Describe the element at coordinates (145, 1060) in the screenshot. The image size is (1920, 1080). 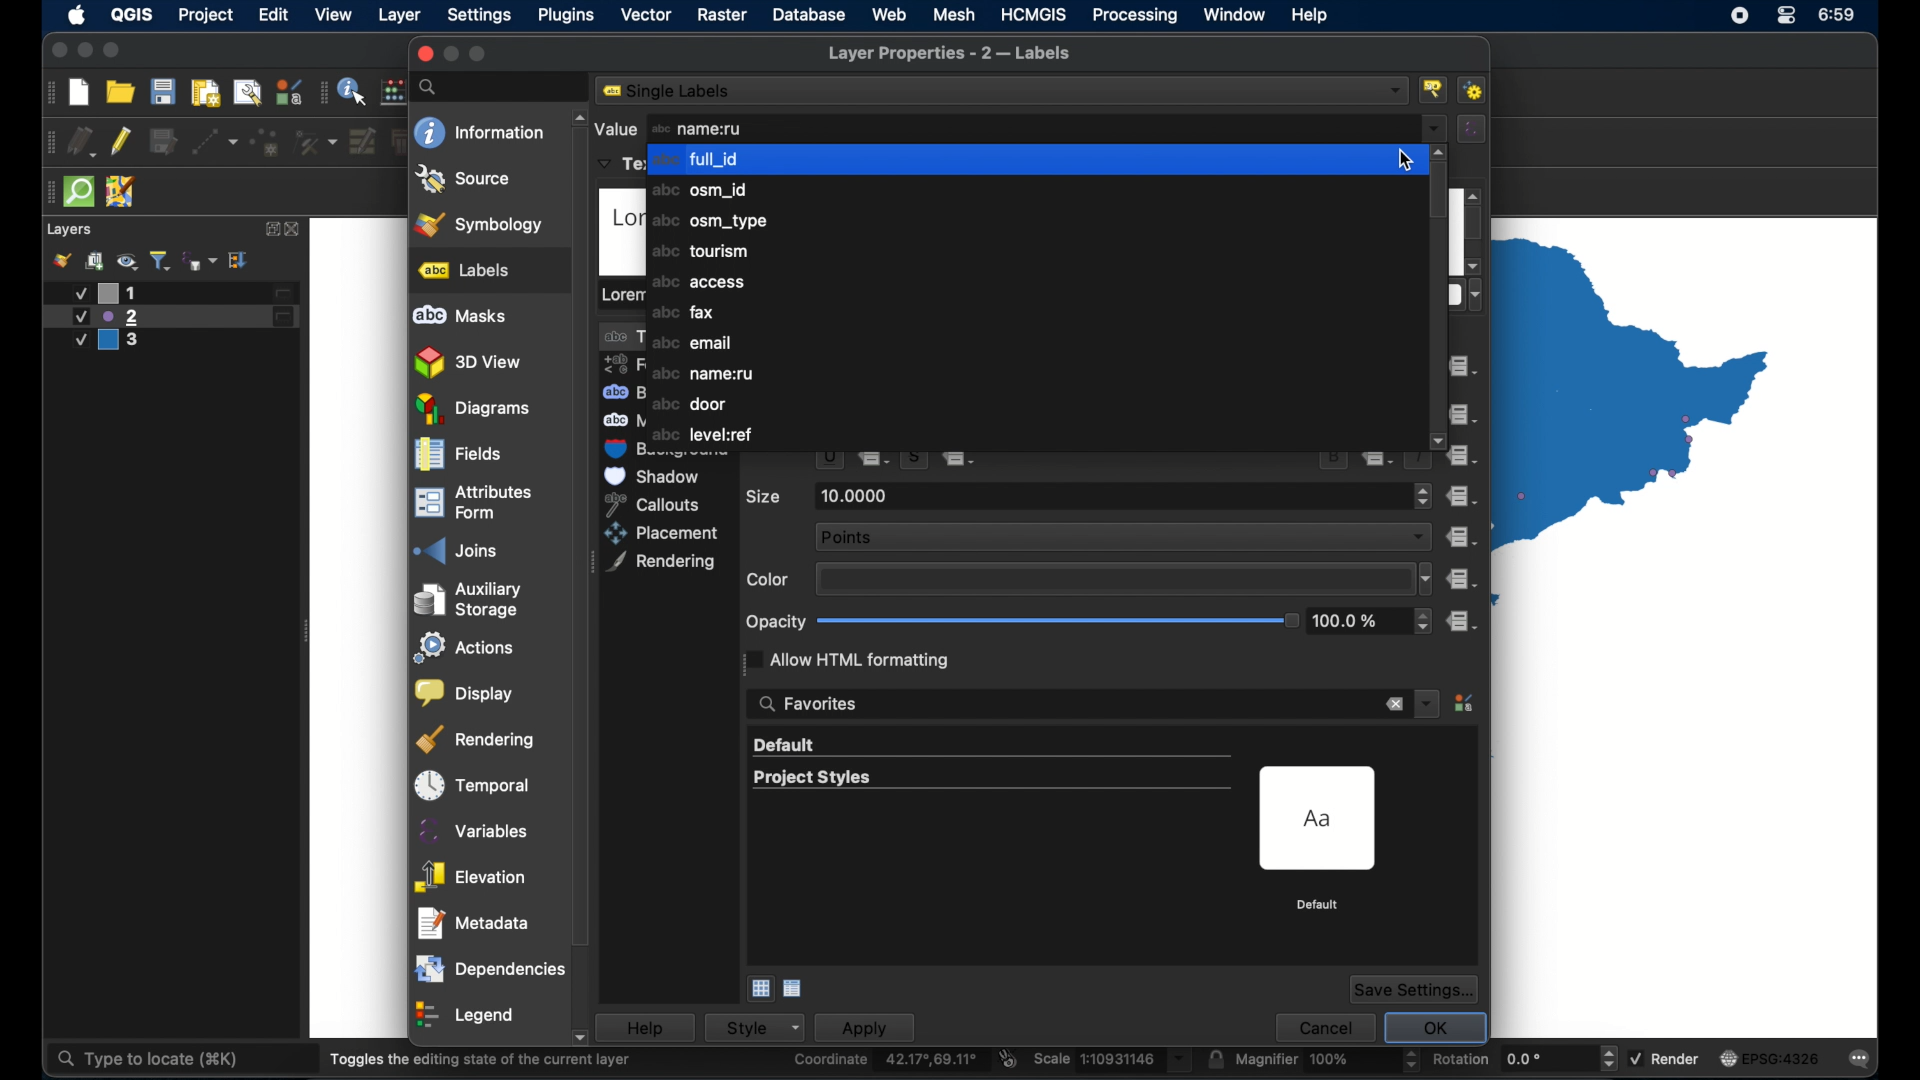
I see `type to locate` at that location.